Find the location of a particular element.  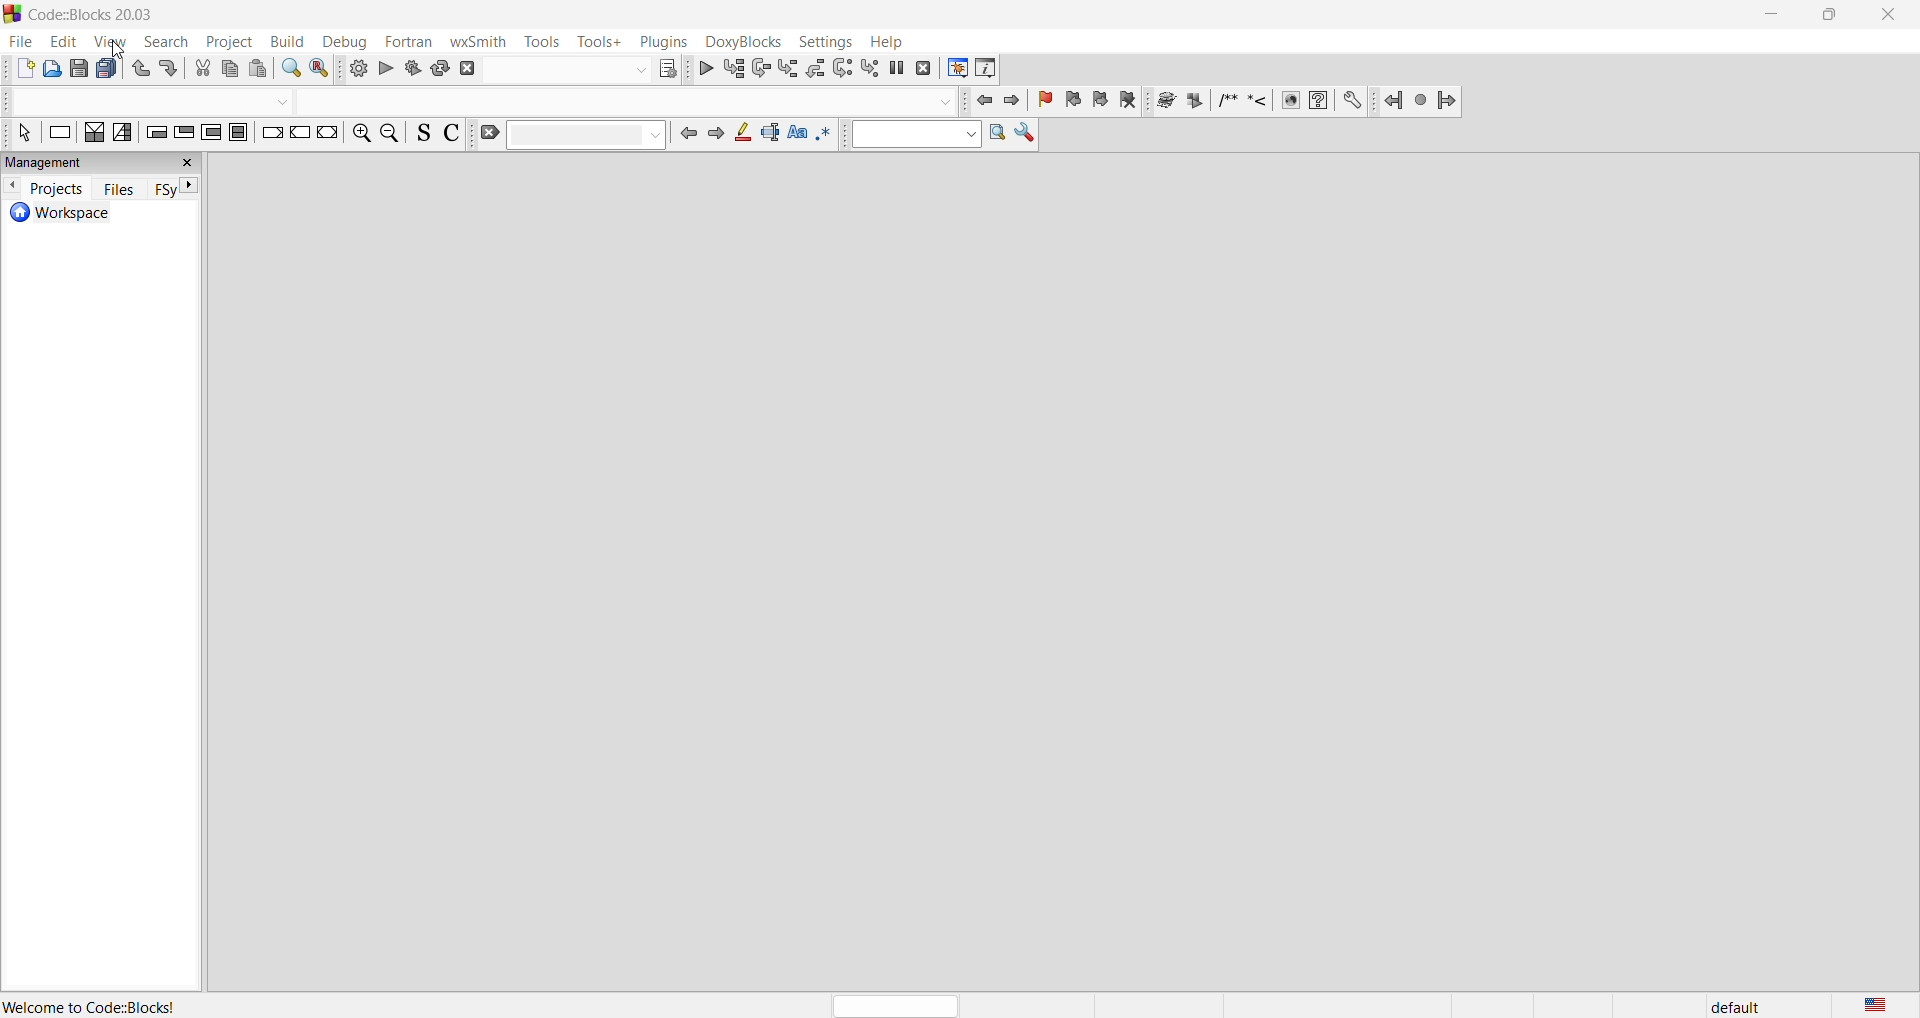

break instruction is located at coordinates (273, 135).